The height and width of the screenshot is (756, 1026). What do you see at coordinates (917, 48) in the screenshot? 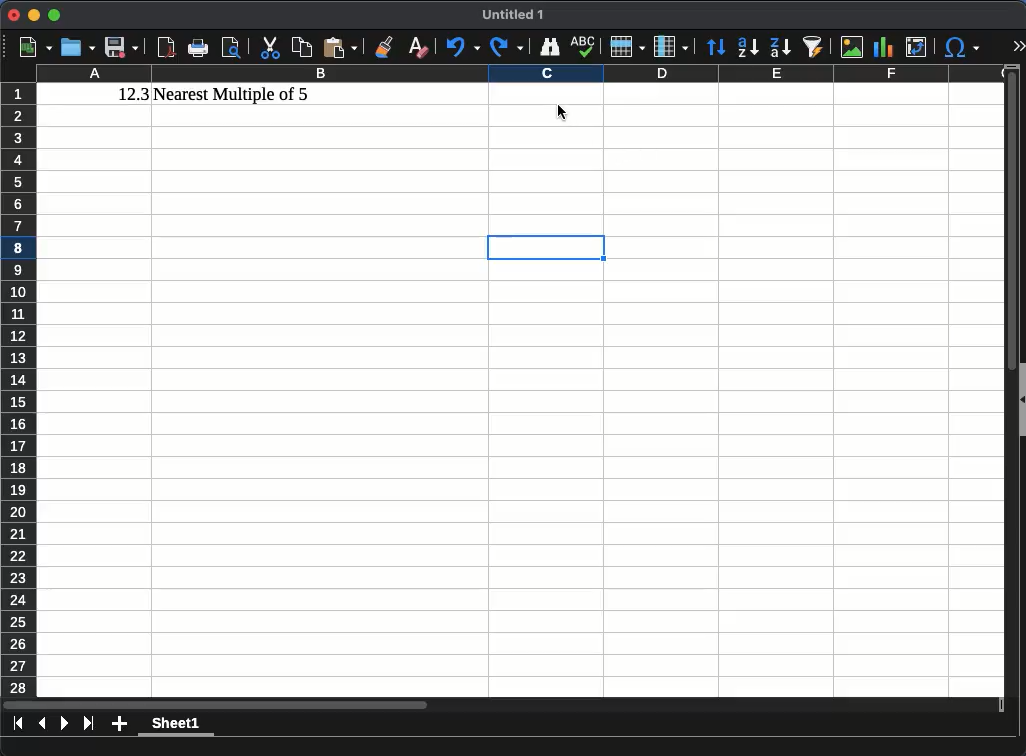
I see `pivot table` at bounding box center [917, 48].